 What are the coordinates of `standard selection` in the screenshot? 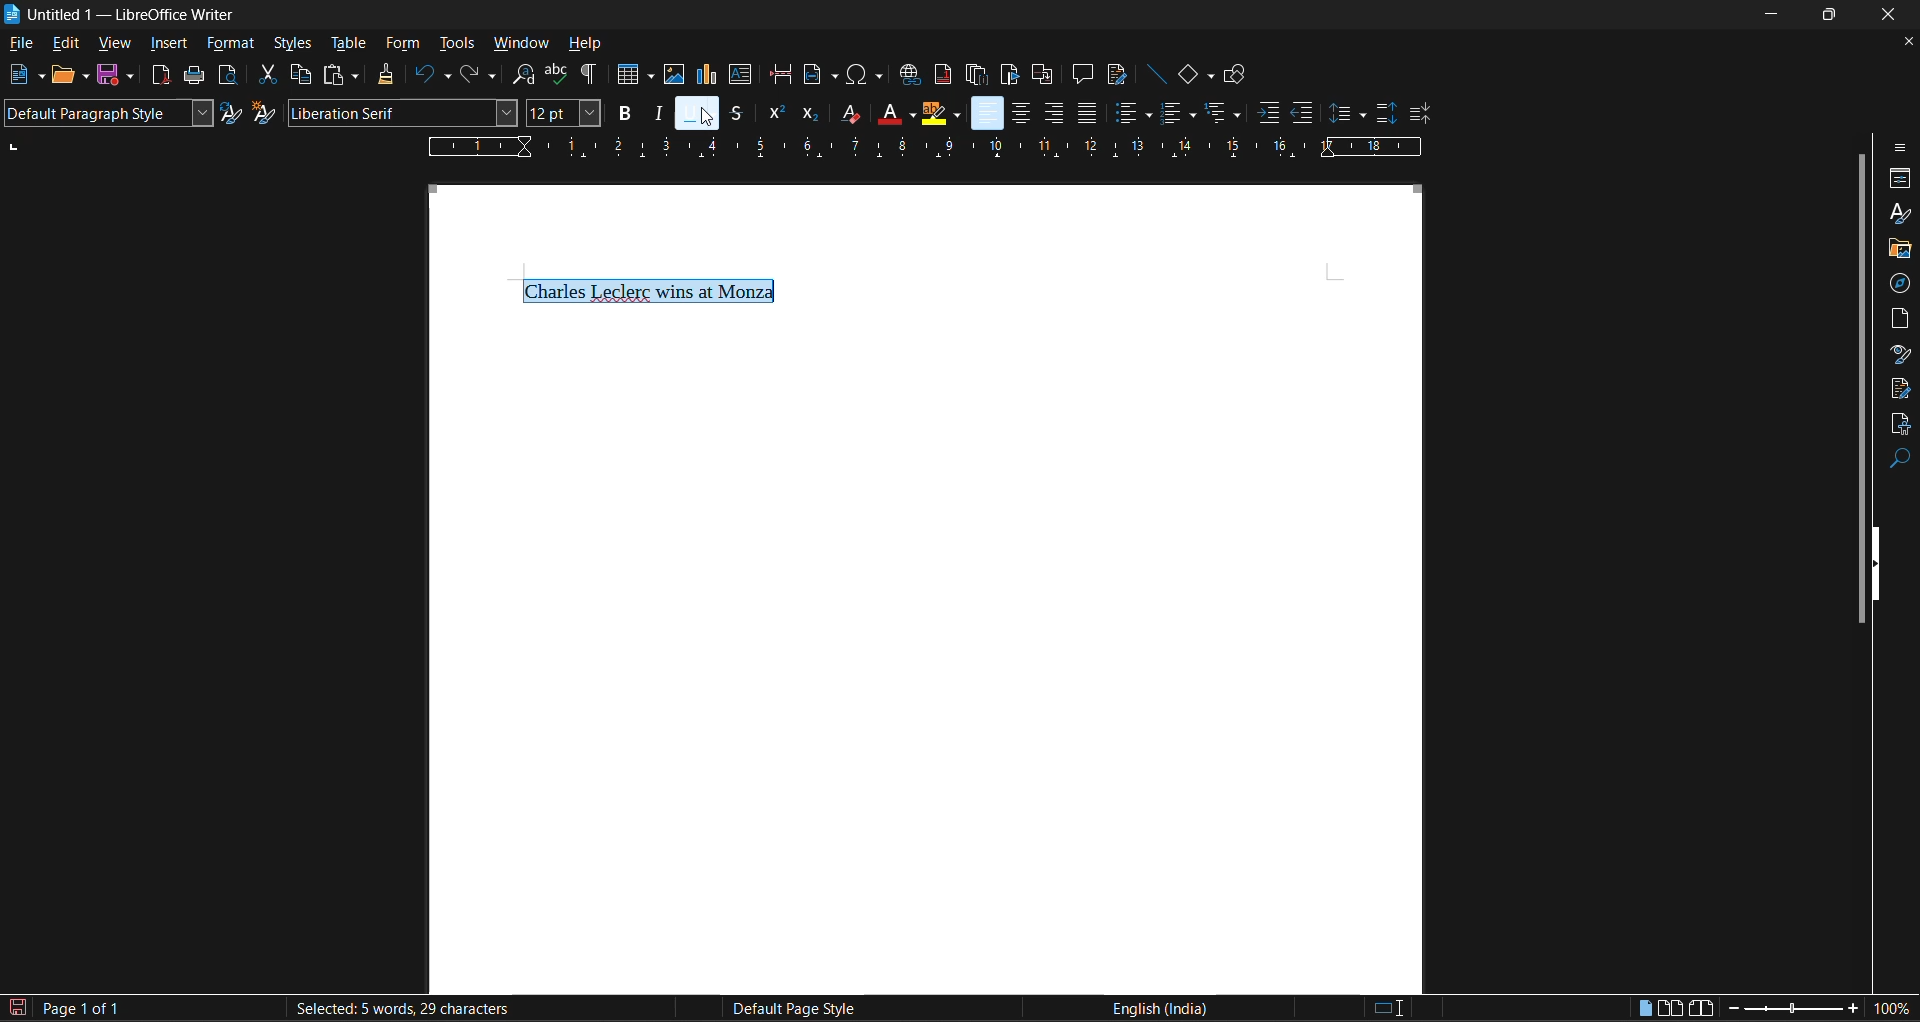 It's located at (1388, 1010).